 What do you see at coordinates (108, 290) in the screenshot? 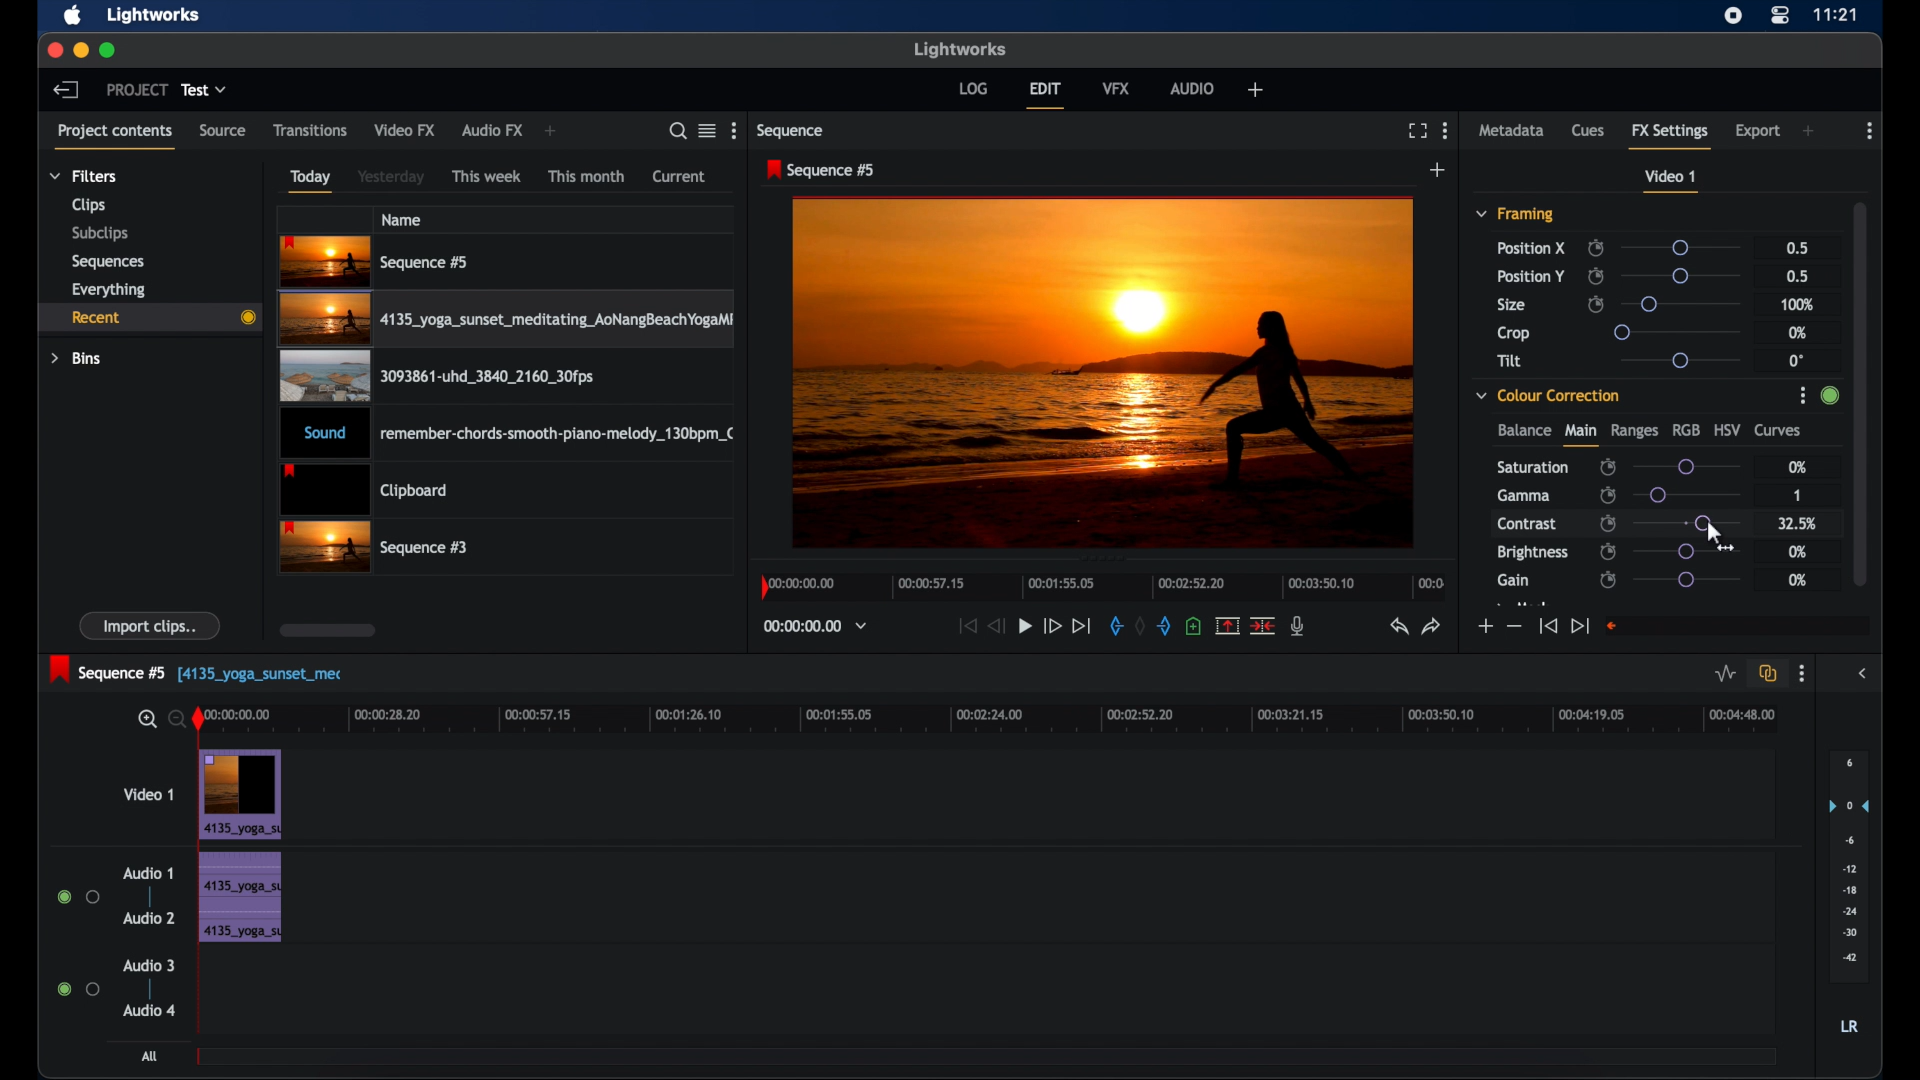
I see `everything` at bounding box center [108, 290].